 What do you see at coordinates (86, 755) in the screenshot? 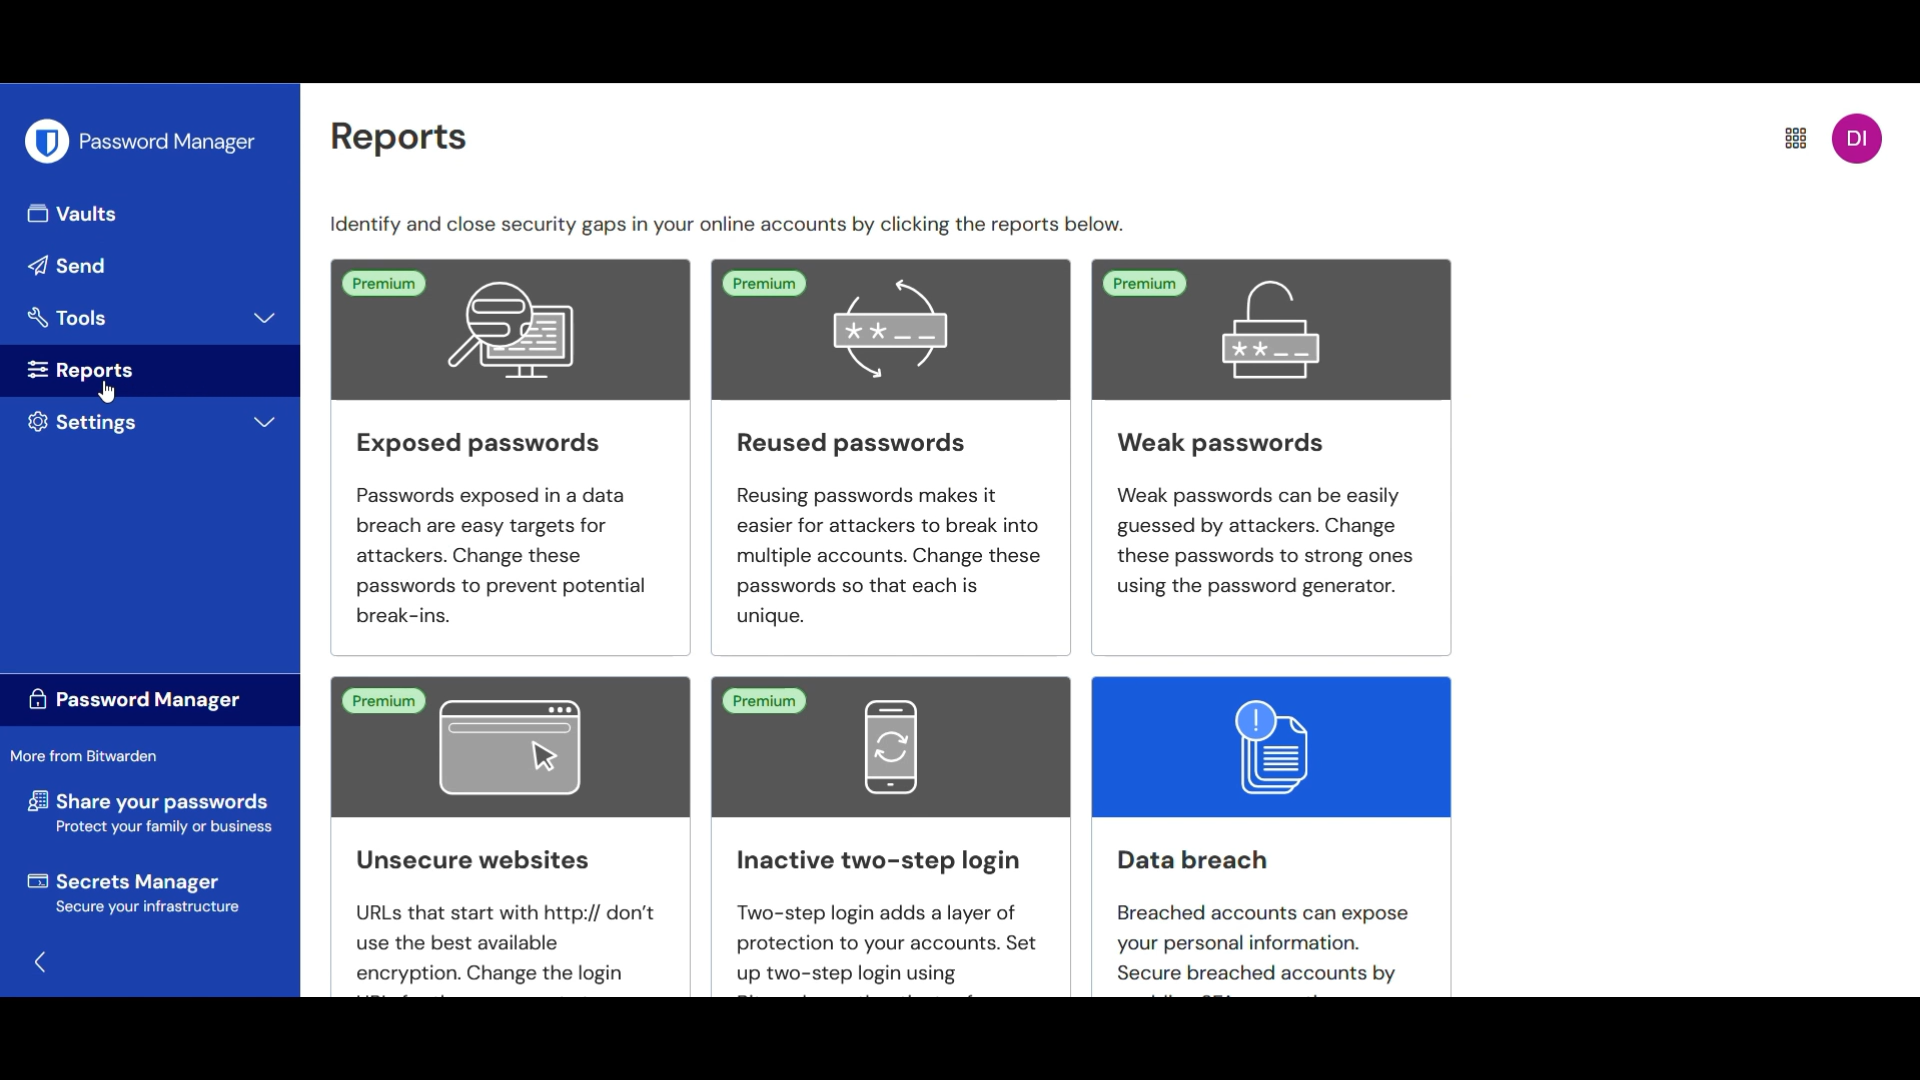
I see `Section title more from bitwarden` at bounding box center [86, 755].